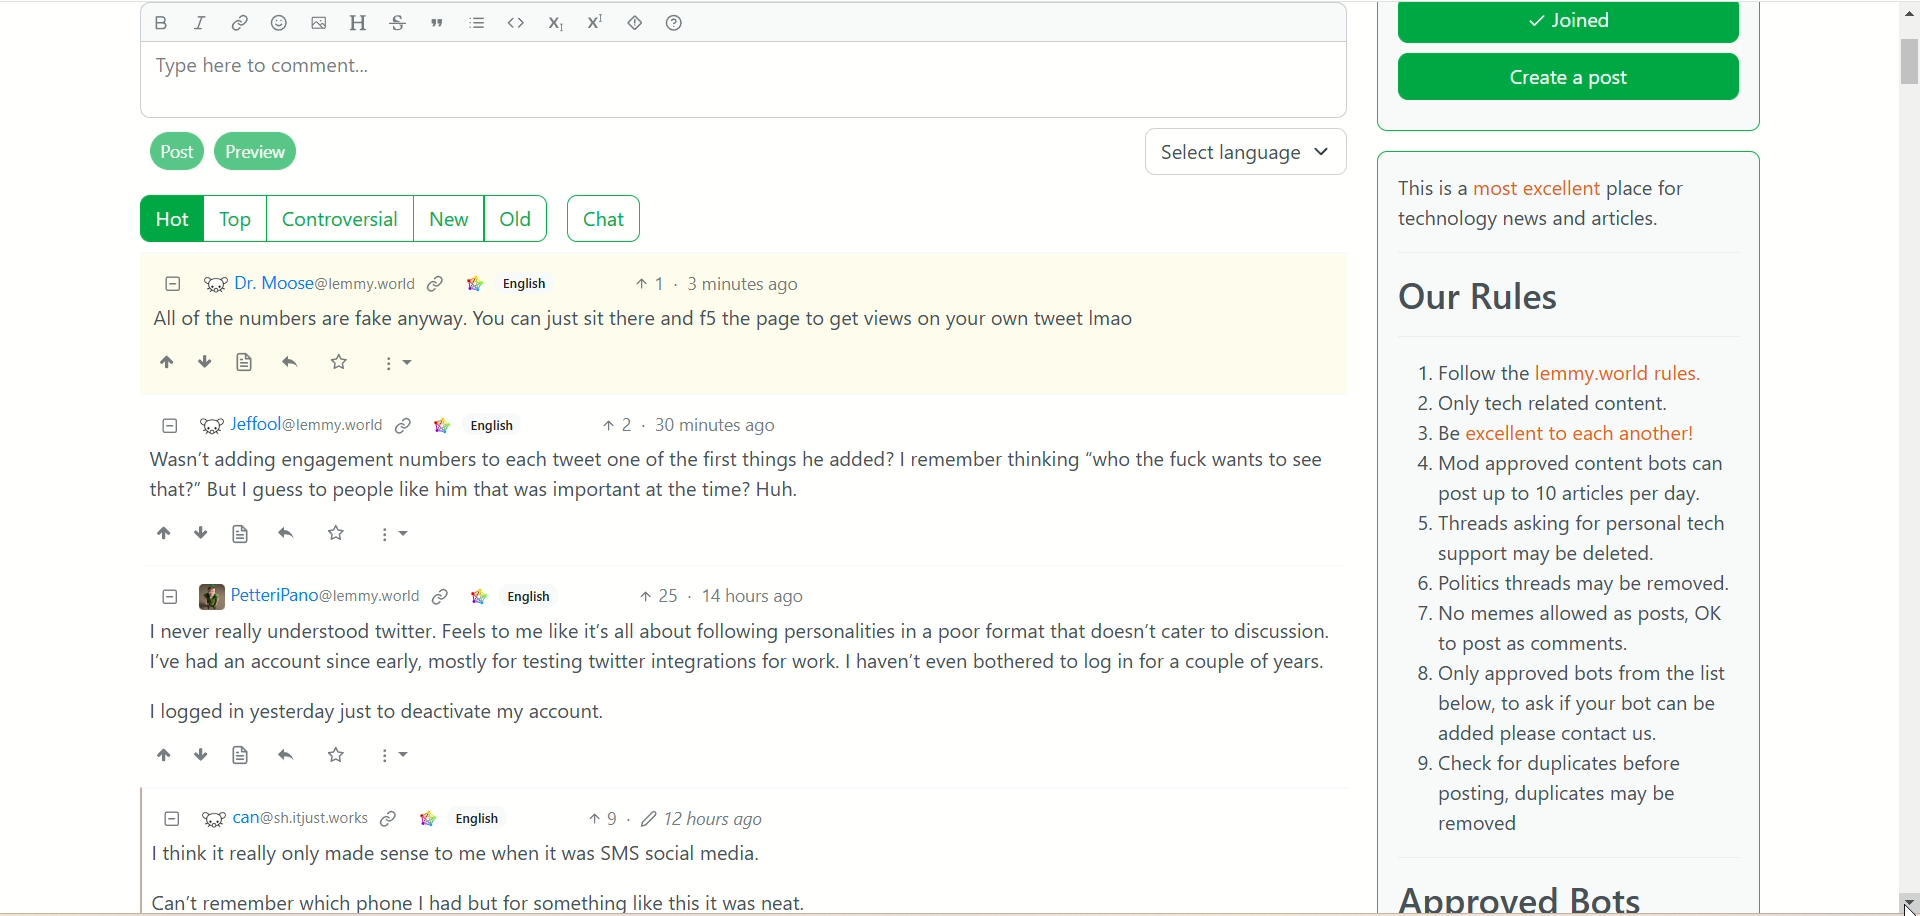 This screenshot has height=916, width=1920. I want to click on new, so click(446, 219).